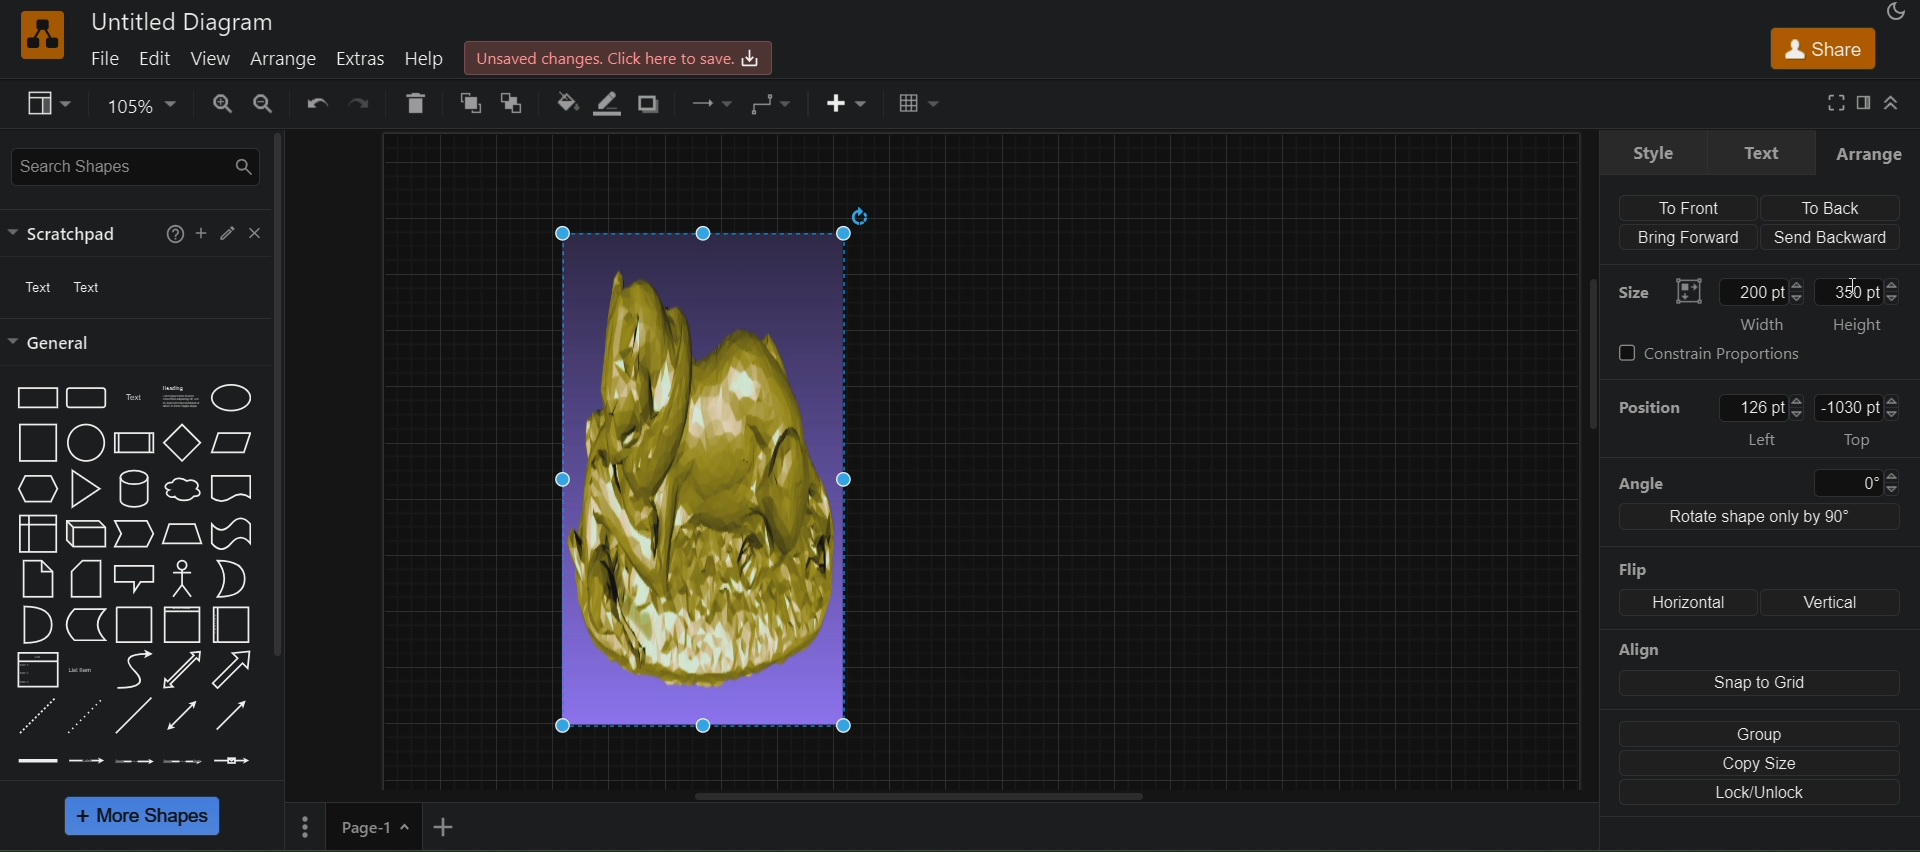  I want to click on horizontal scroll bar, so click(906, 795).